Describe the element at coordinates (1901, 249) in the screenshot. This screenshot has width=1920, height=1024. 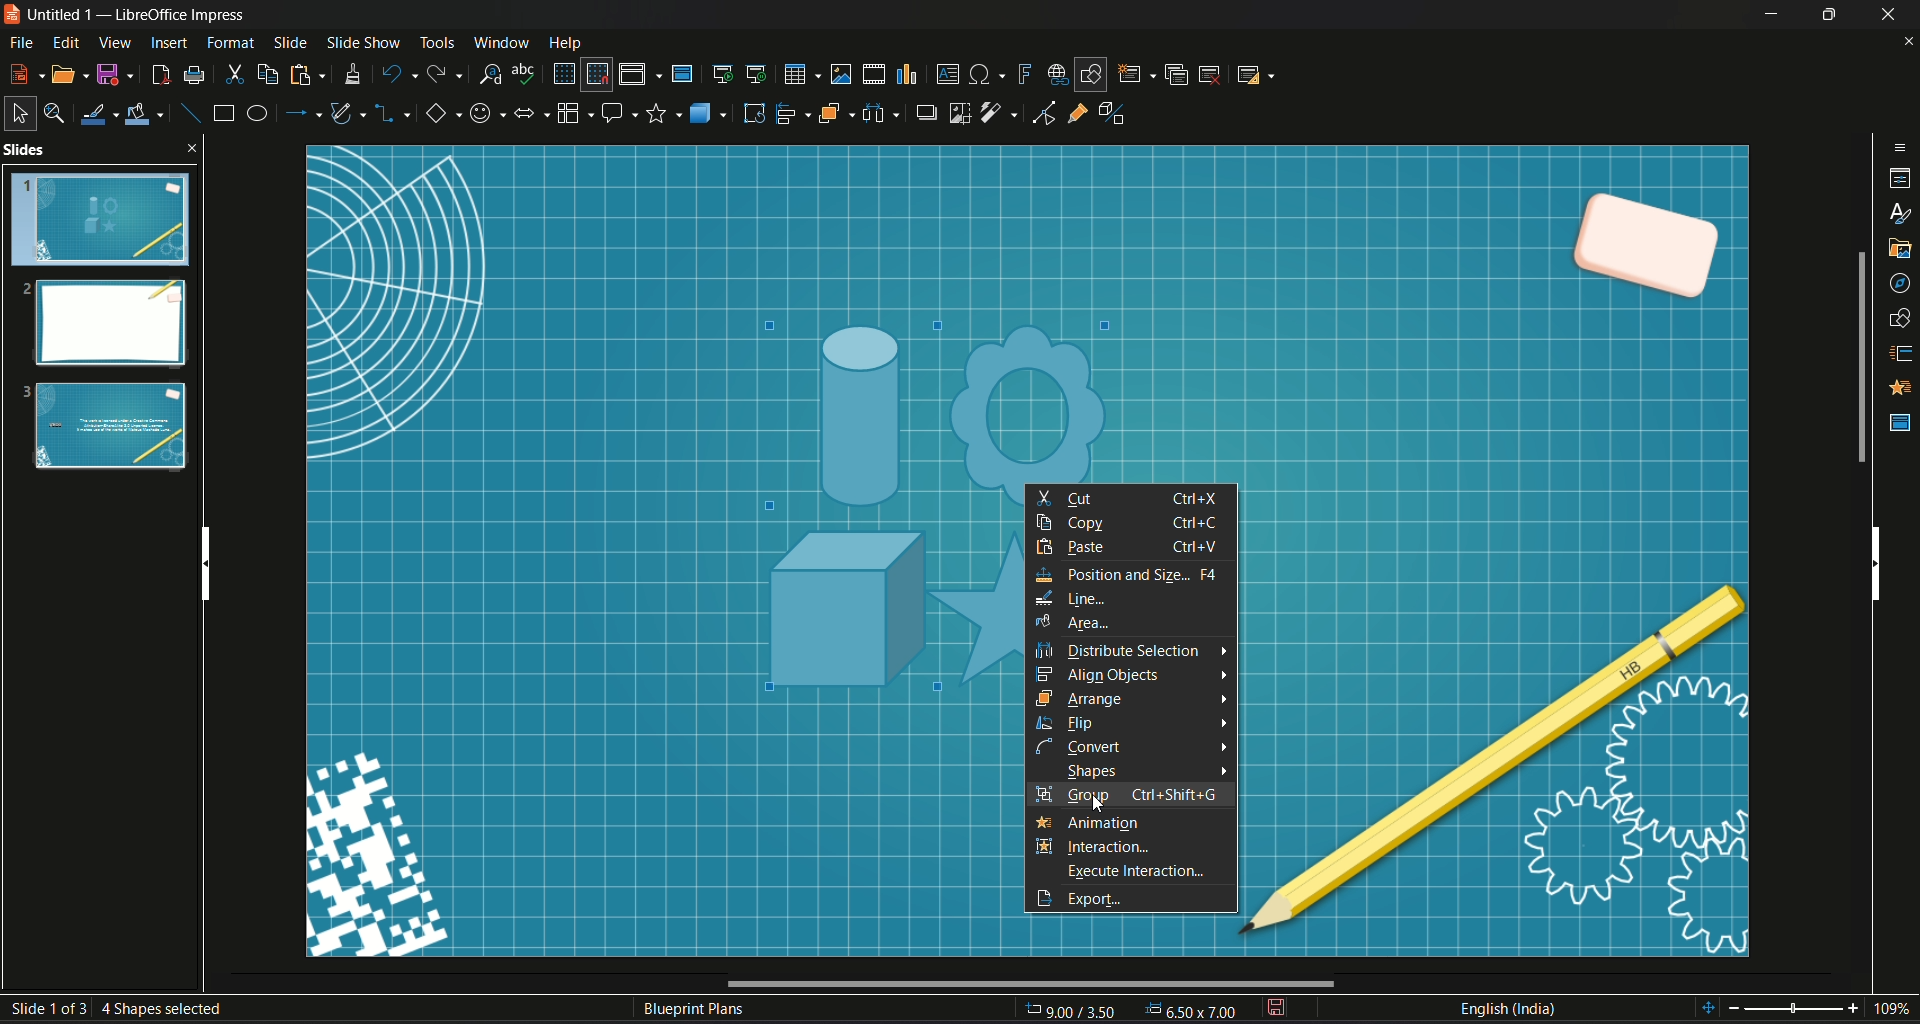
I see `gallery` at that location.